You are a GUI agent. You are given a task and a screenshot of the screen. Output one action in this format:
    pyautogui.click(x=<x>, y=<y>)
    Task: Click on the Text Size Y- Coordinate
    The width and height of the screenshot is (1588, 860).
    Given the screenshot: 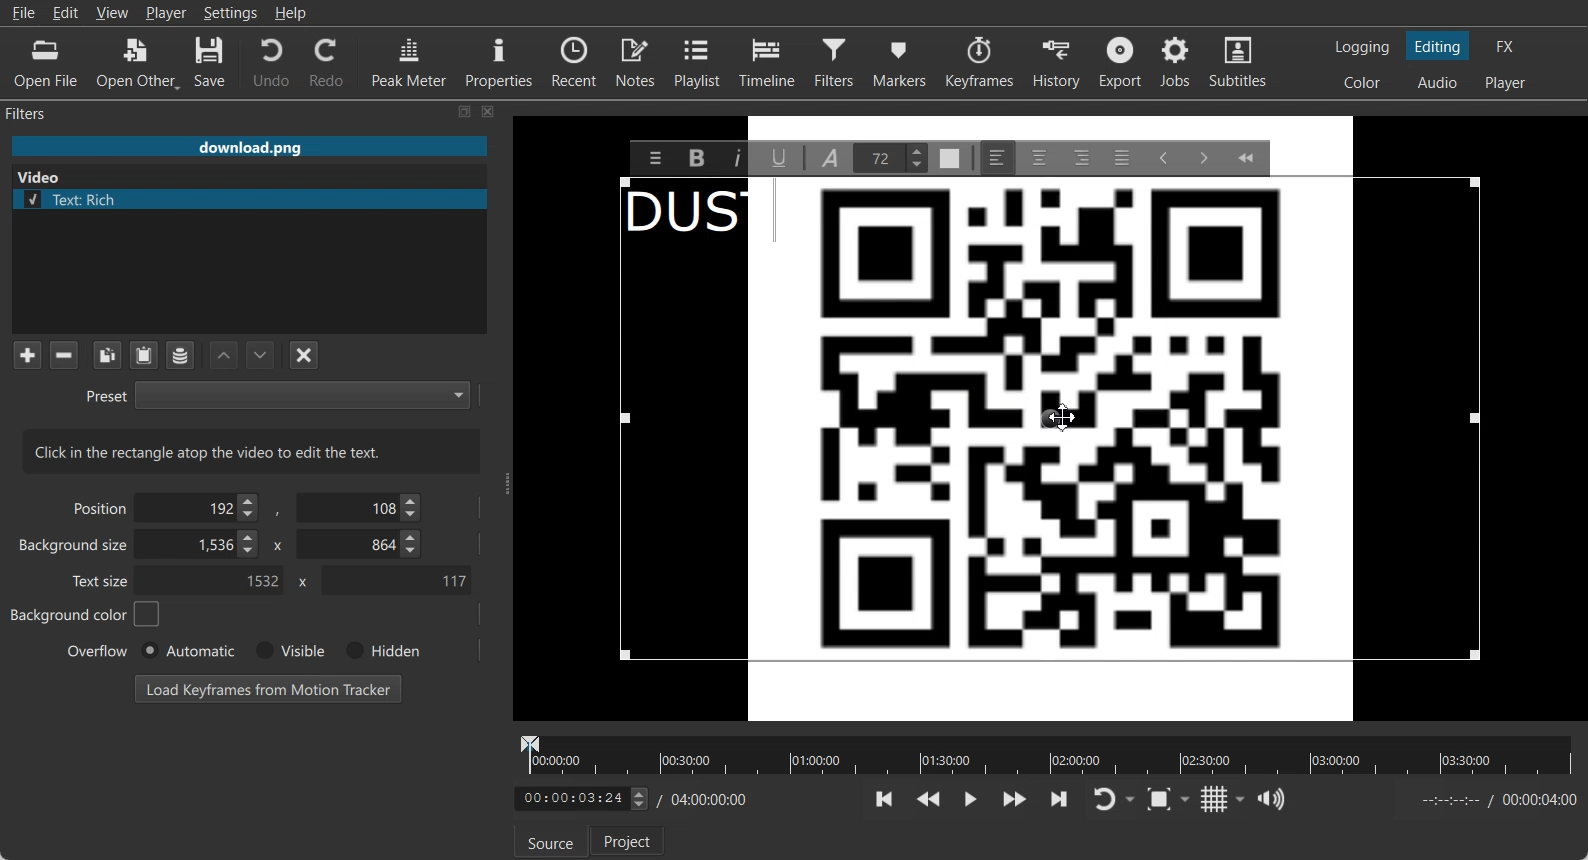 What is the action you would take?
    pyautogui.click(x=396, y=579)
    